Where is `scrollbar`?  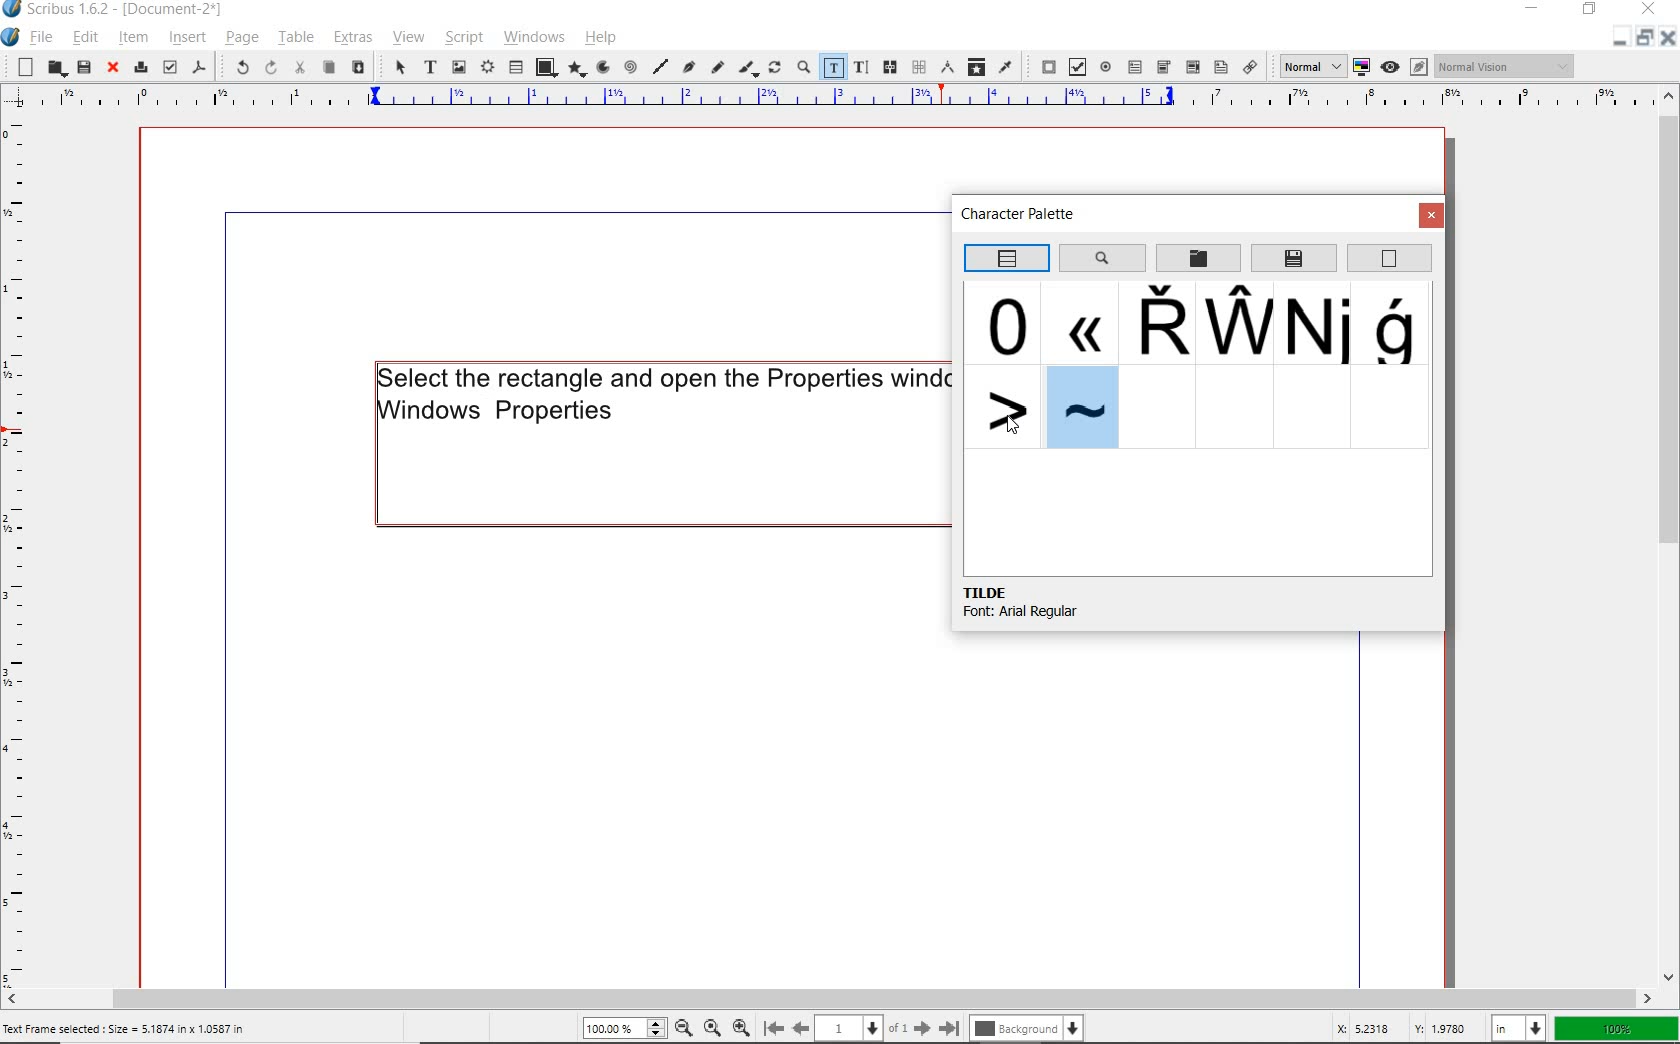 scrollbar is located at coordinates (1670, 537).